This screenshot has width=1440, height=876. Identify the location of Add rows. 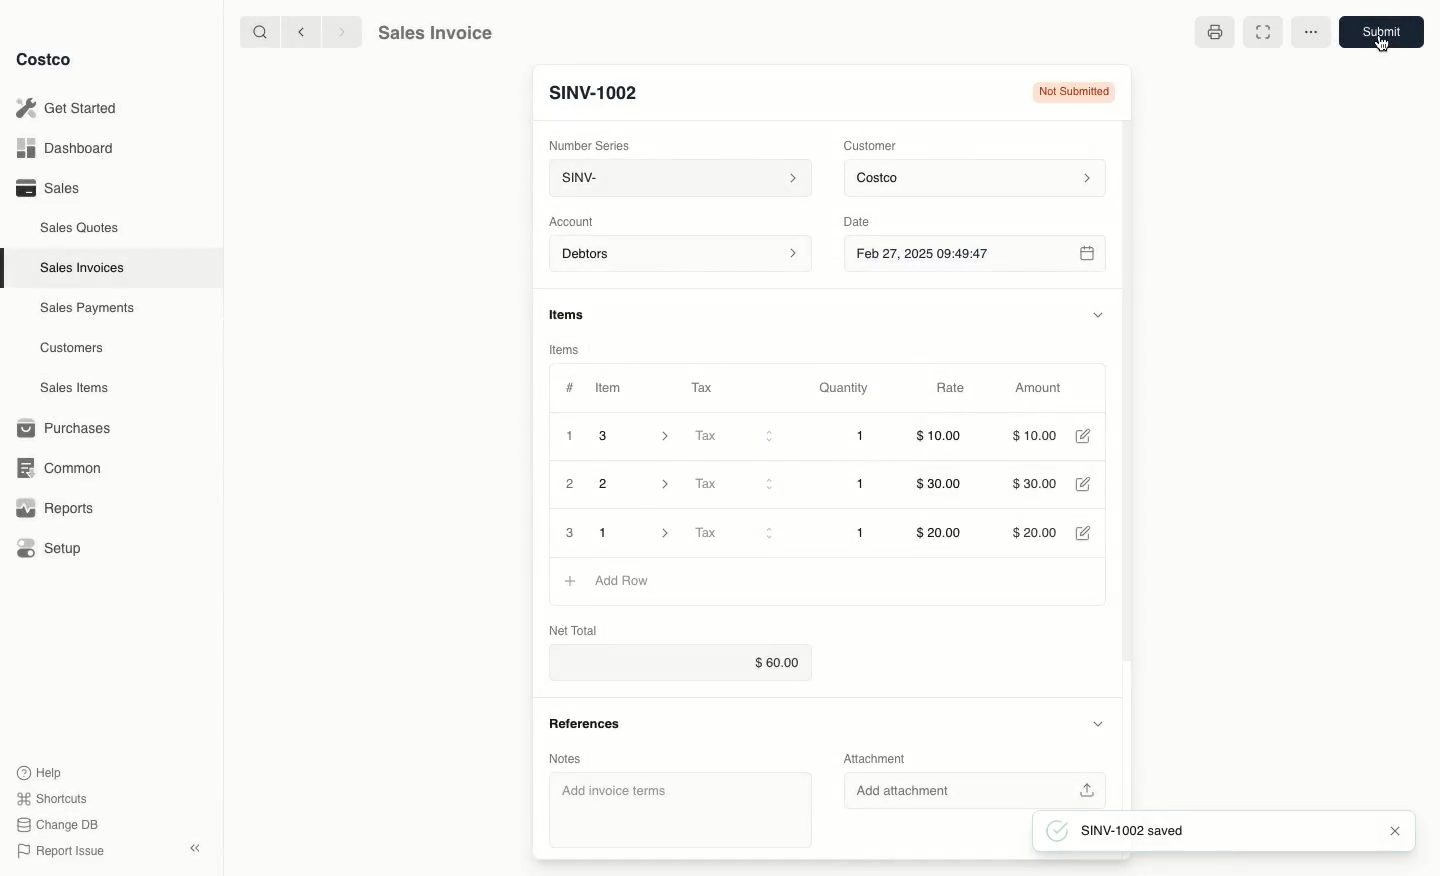
(622, 580).